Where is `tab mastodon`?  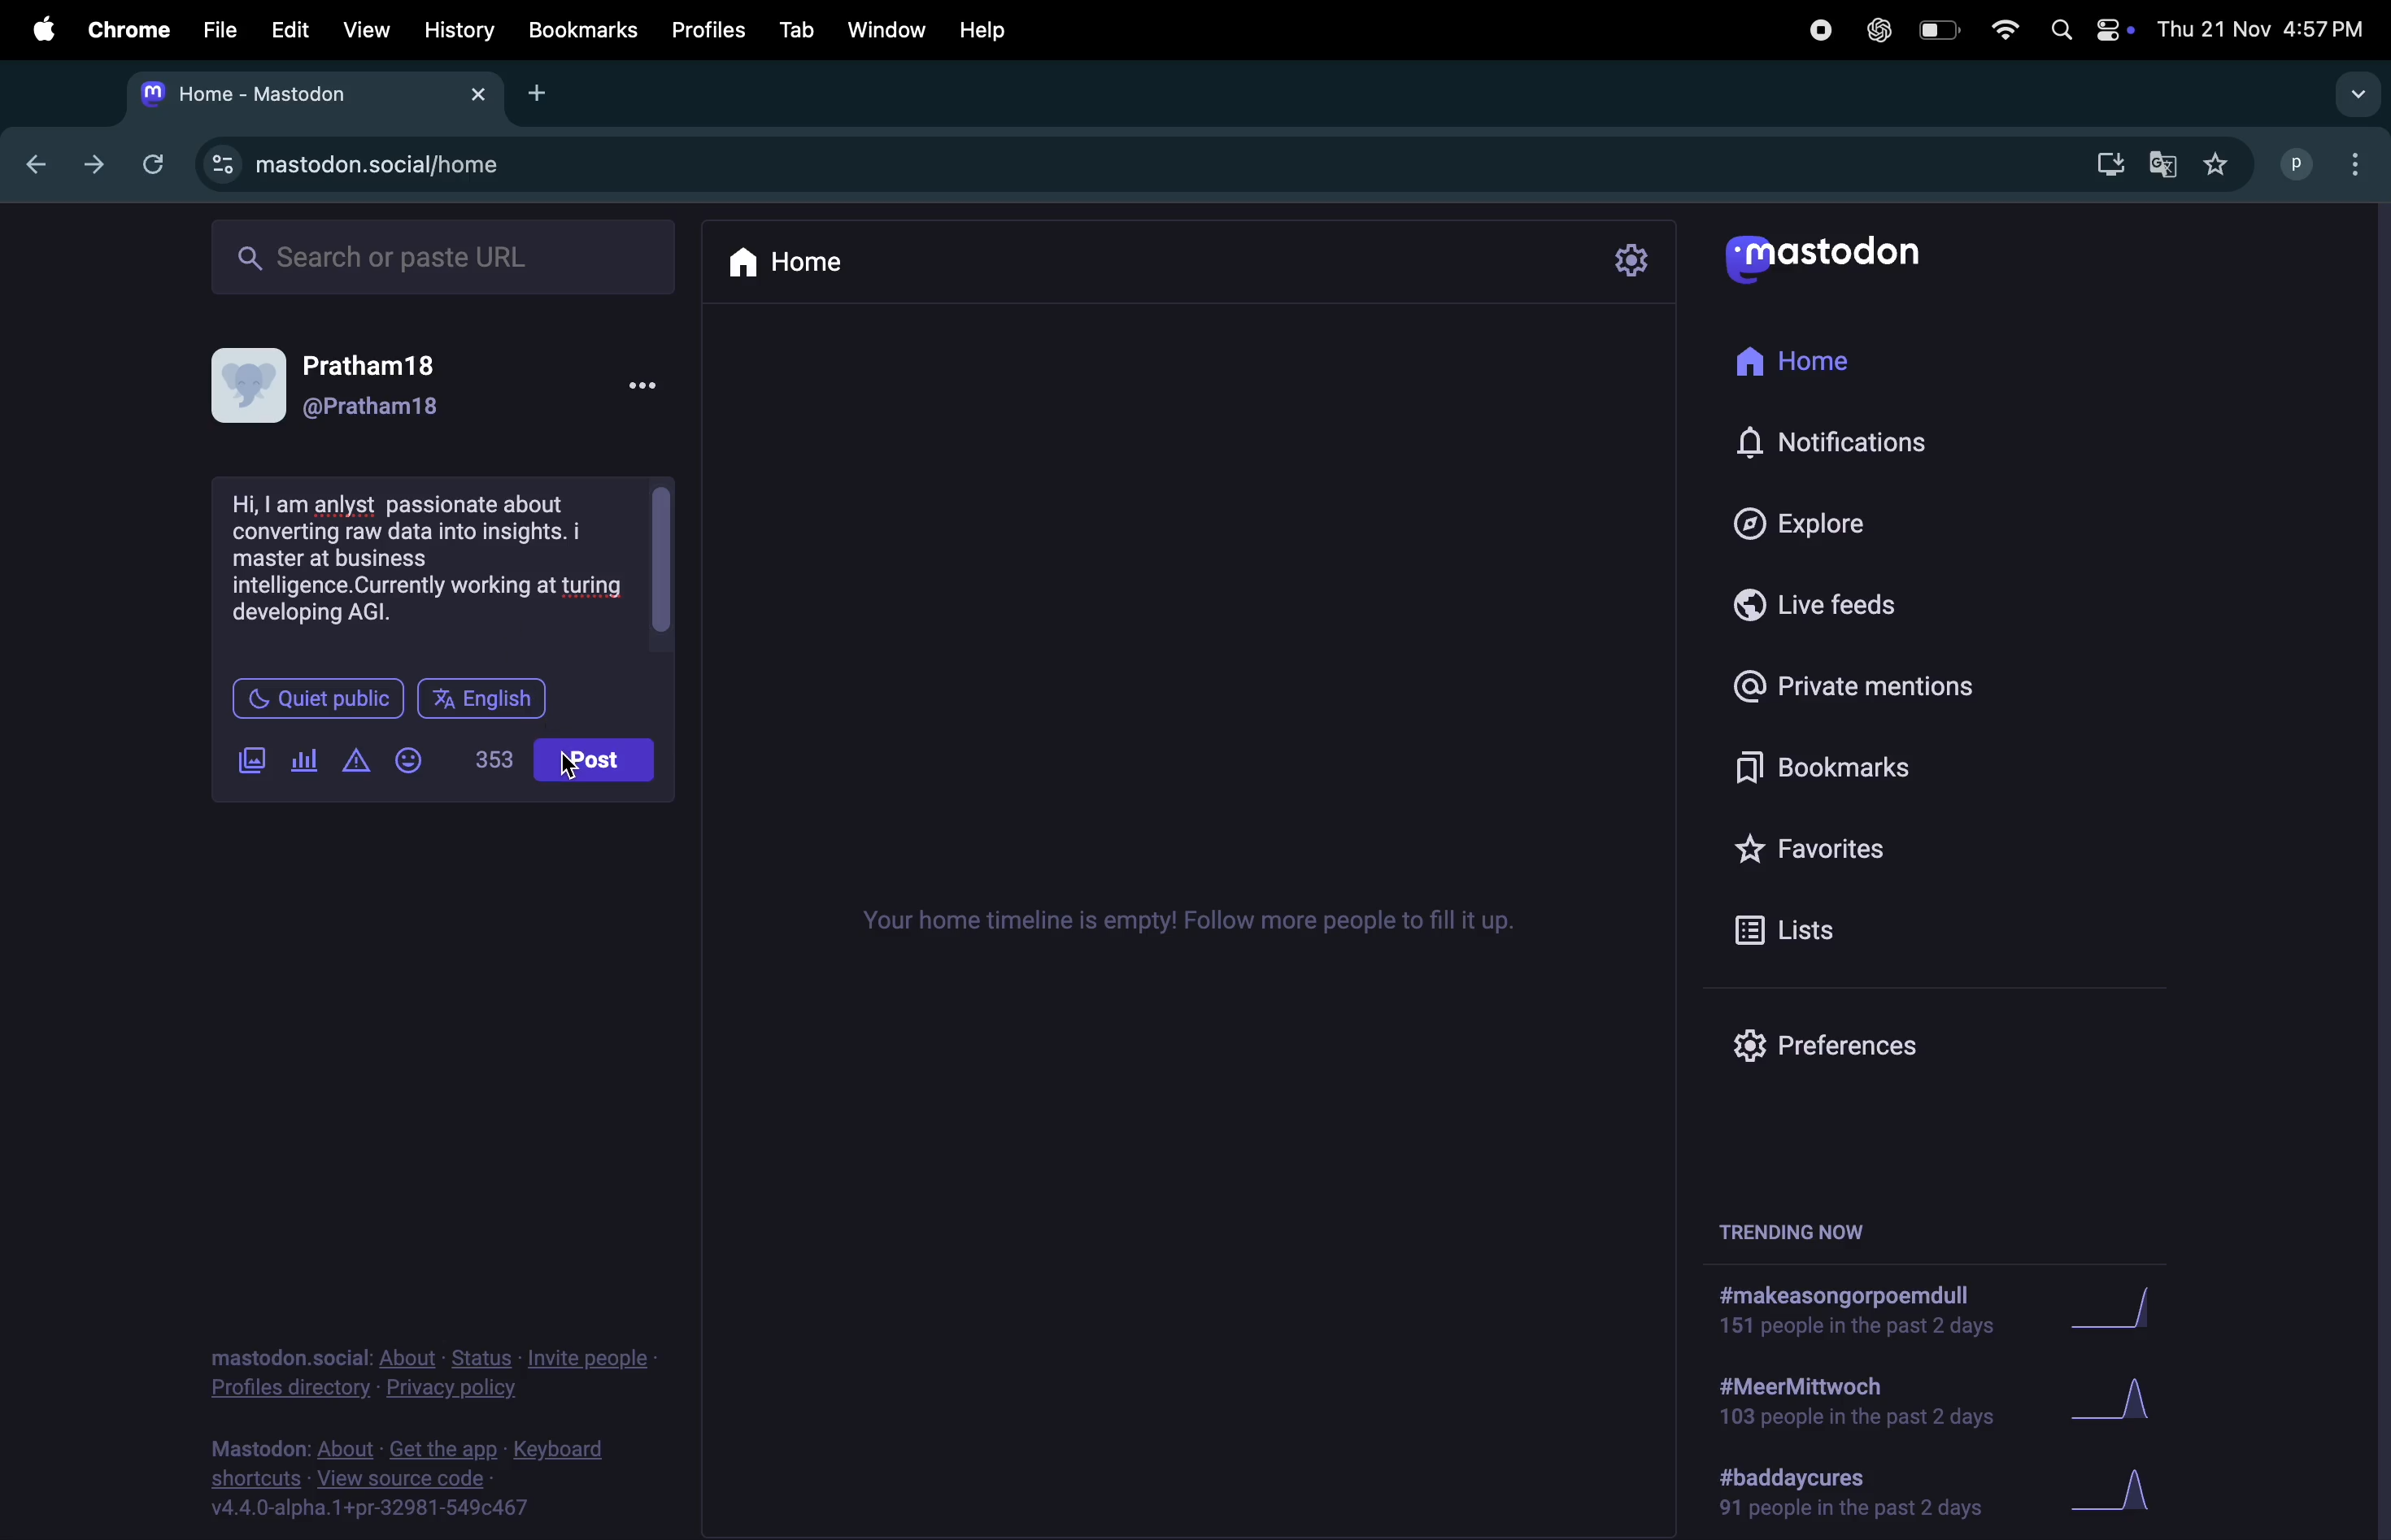
tab mastodon is located at coordinates (313, 95).